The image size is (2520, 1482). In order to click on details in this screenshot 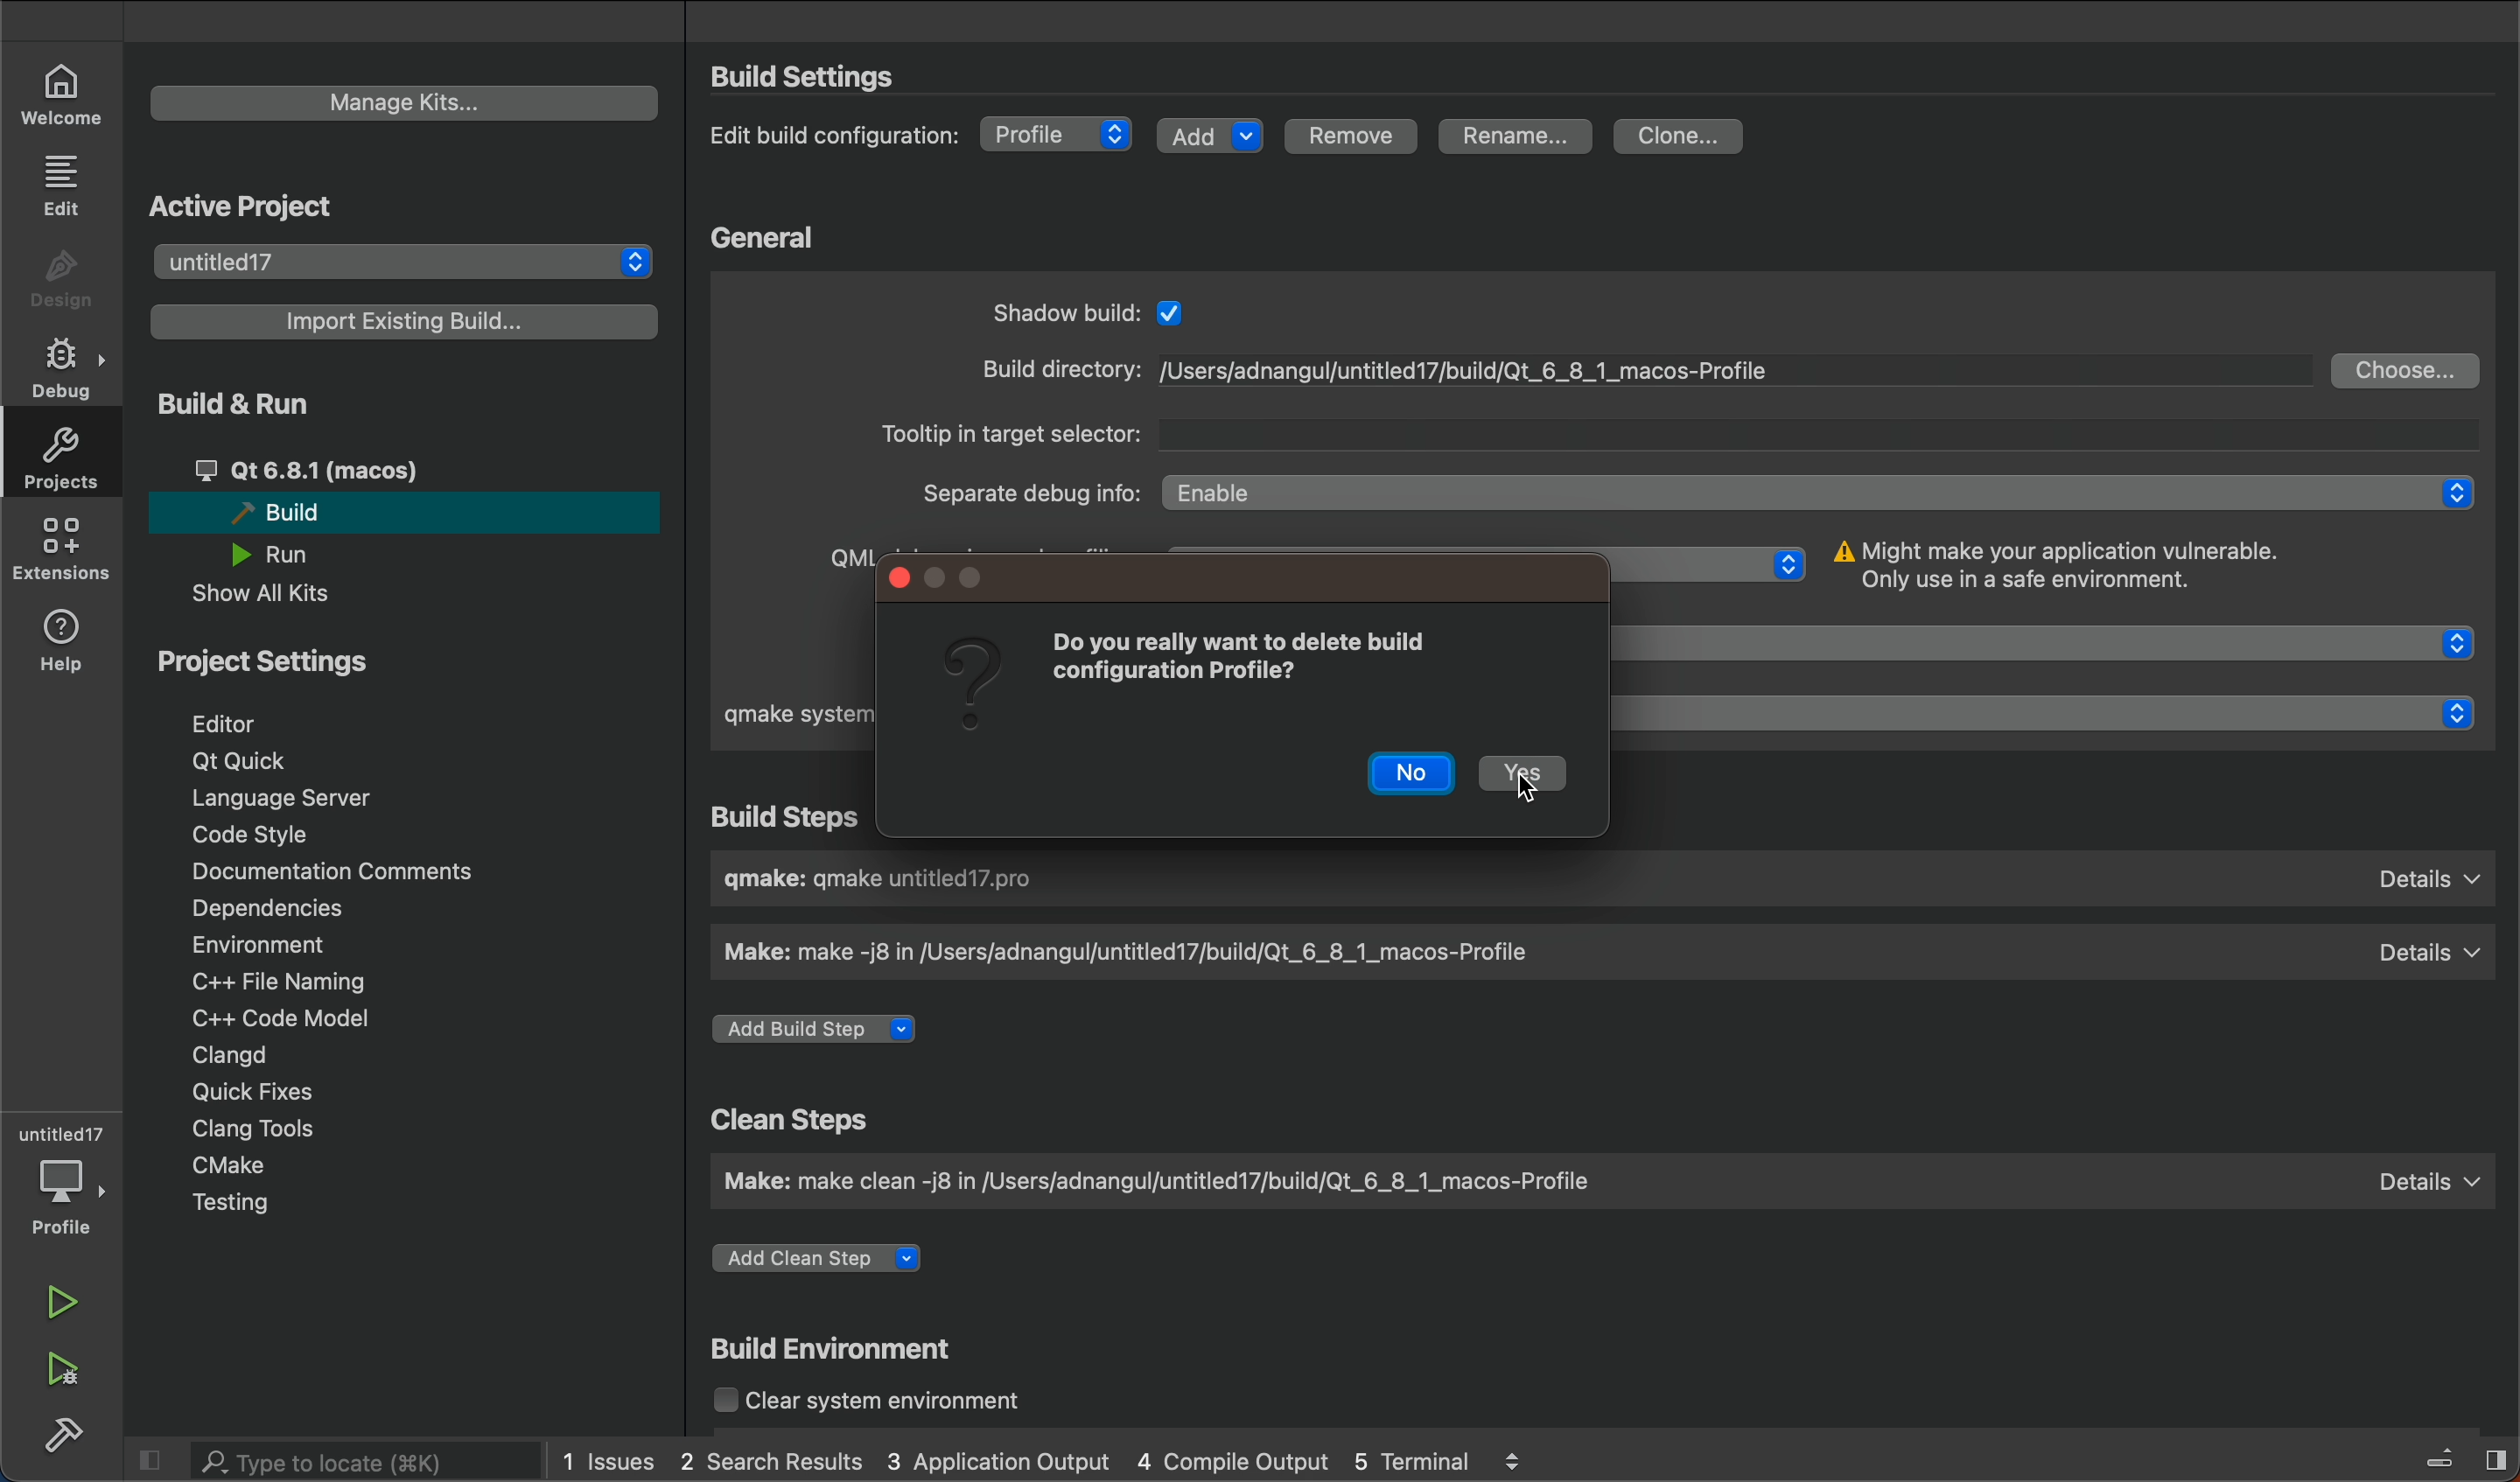, I will do `click(2430, 953)`.